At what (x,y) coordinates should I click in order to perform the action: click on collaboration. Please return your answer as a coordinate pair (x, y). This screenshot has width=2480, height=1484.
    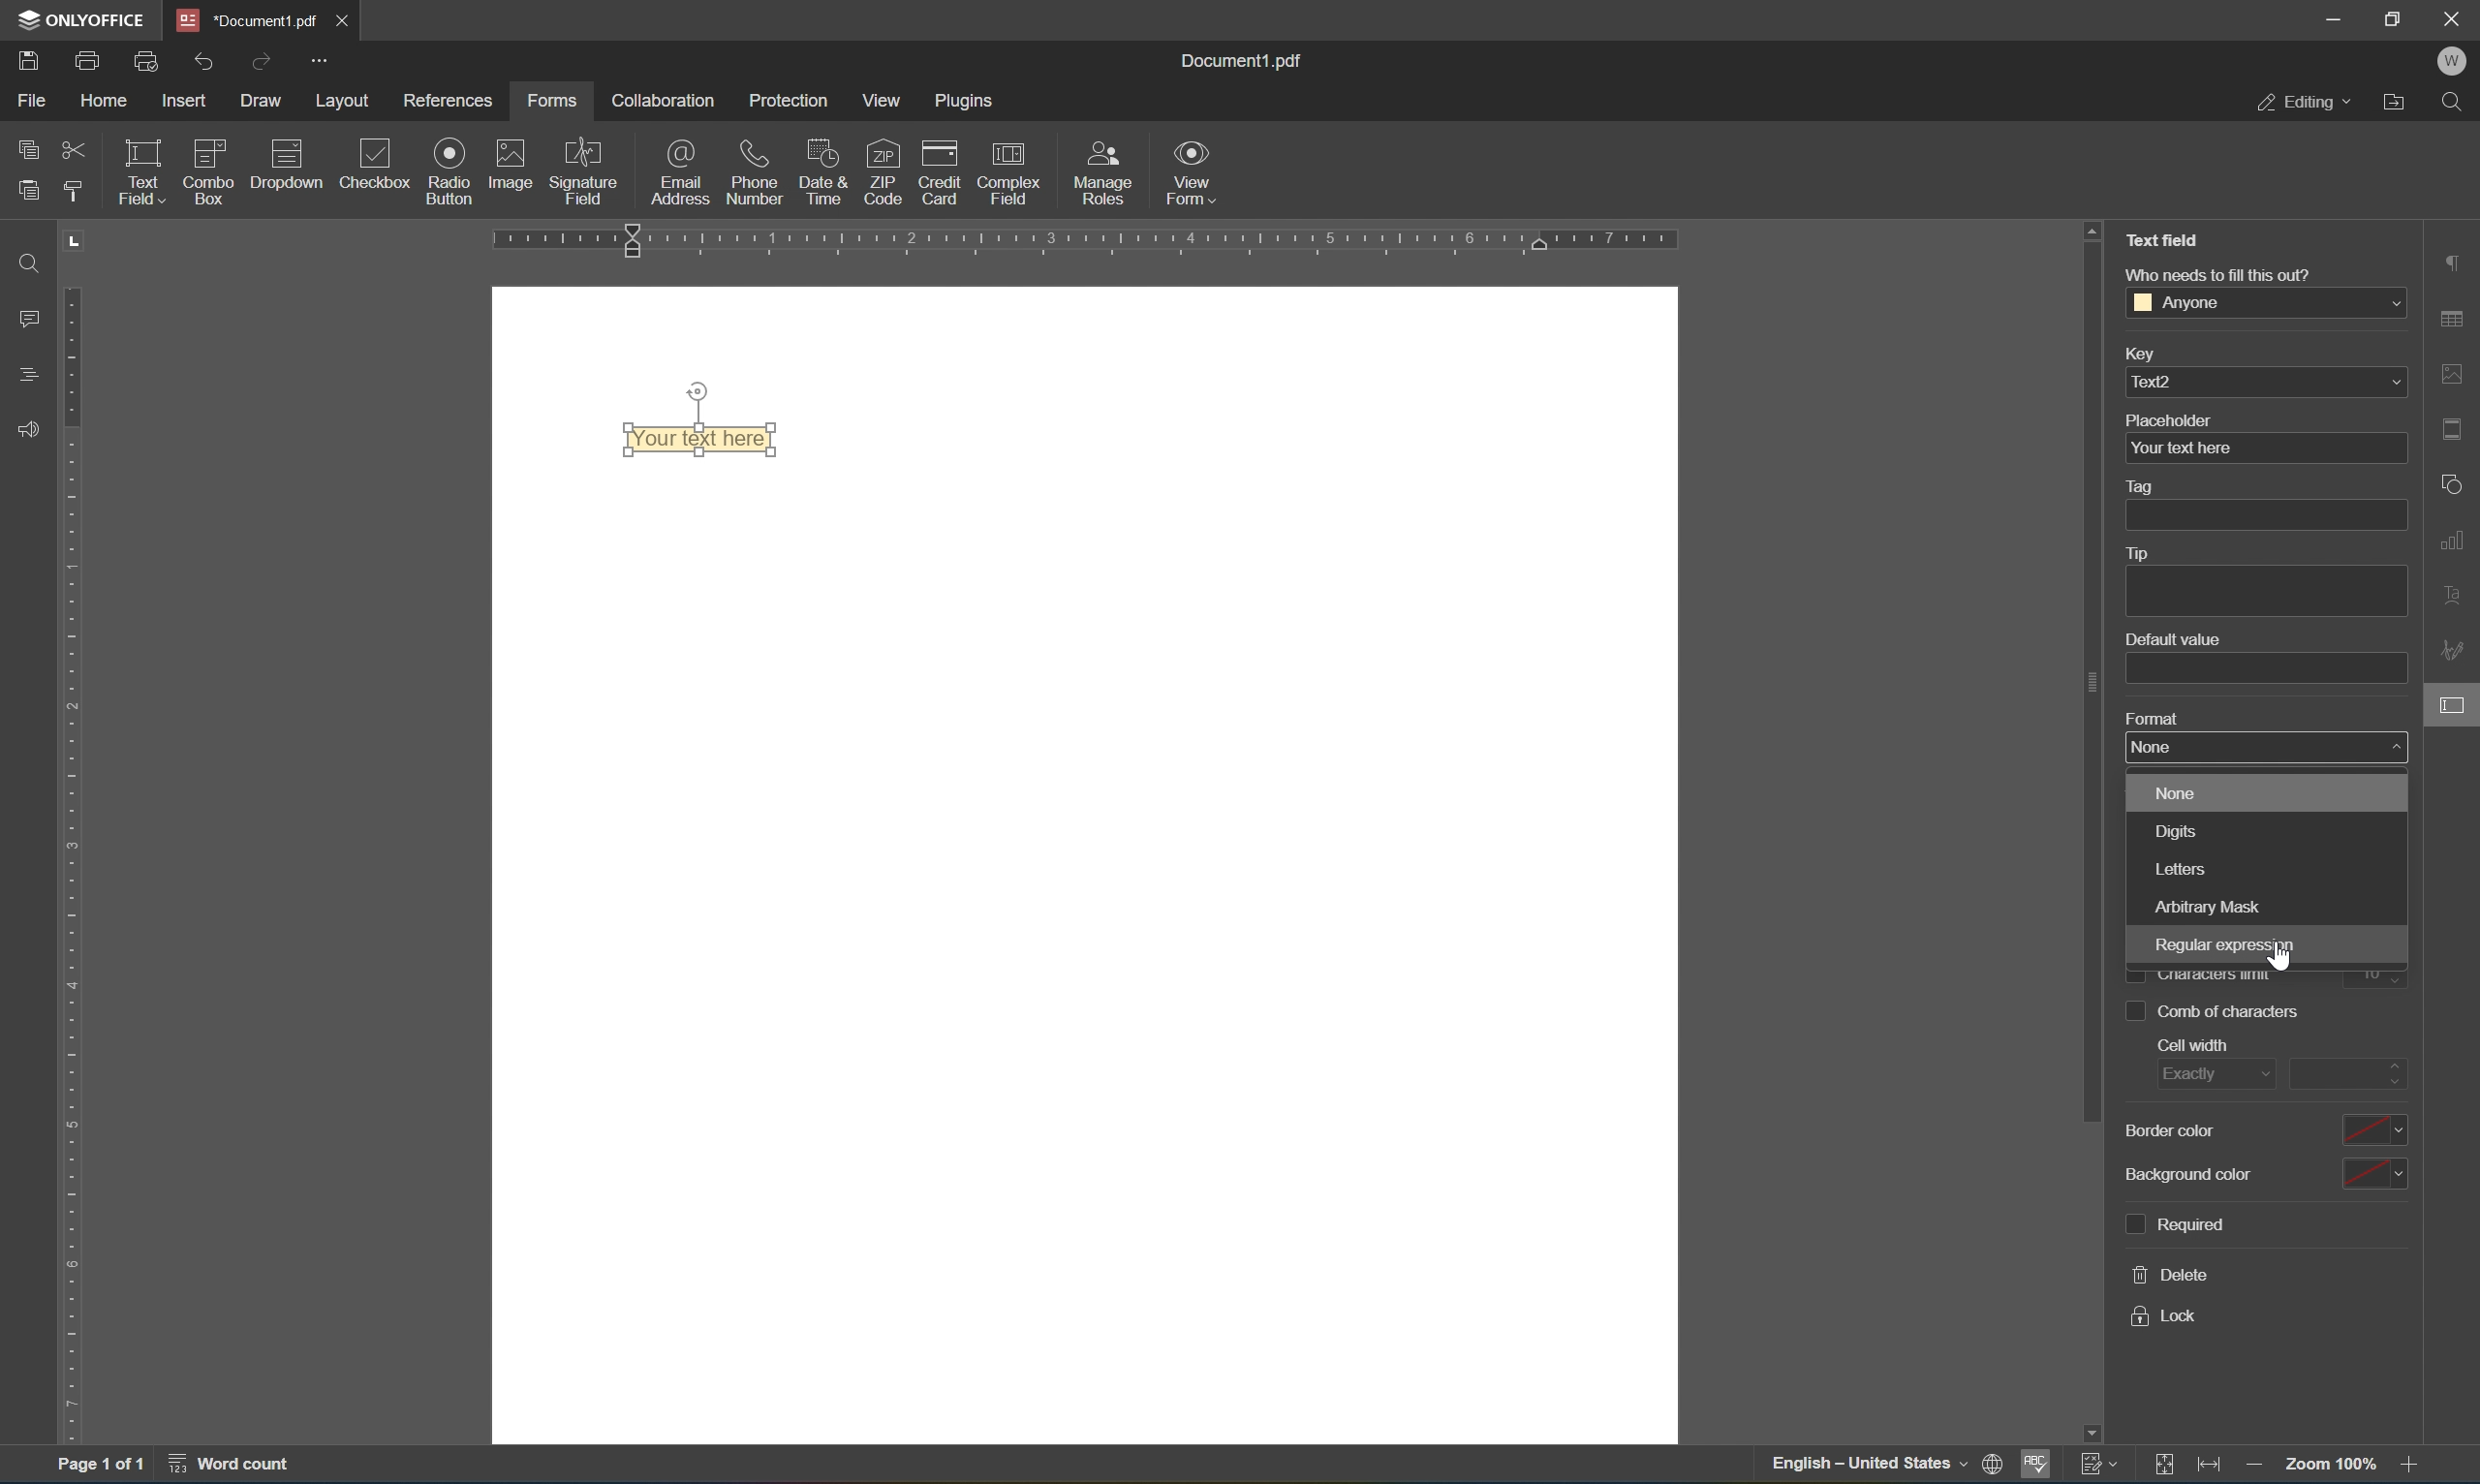
    Looking at the image, I should click on (667, 102).